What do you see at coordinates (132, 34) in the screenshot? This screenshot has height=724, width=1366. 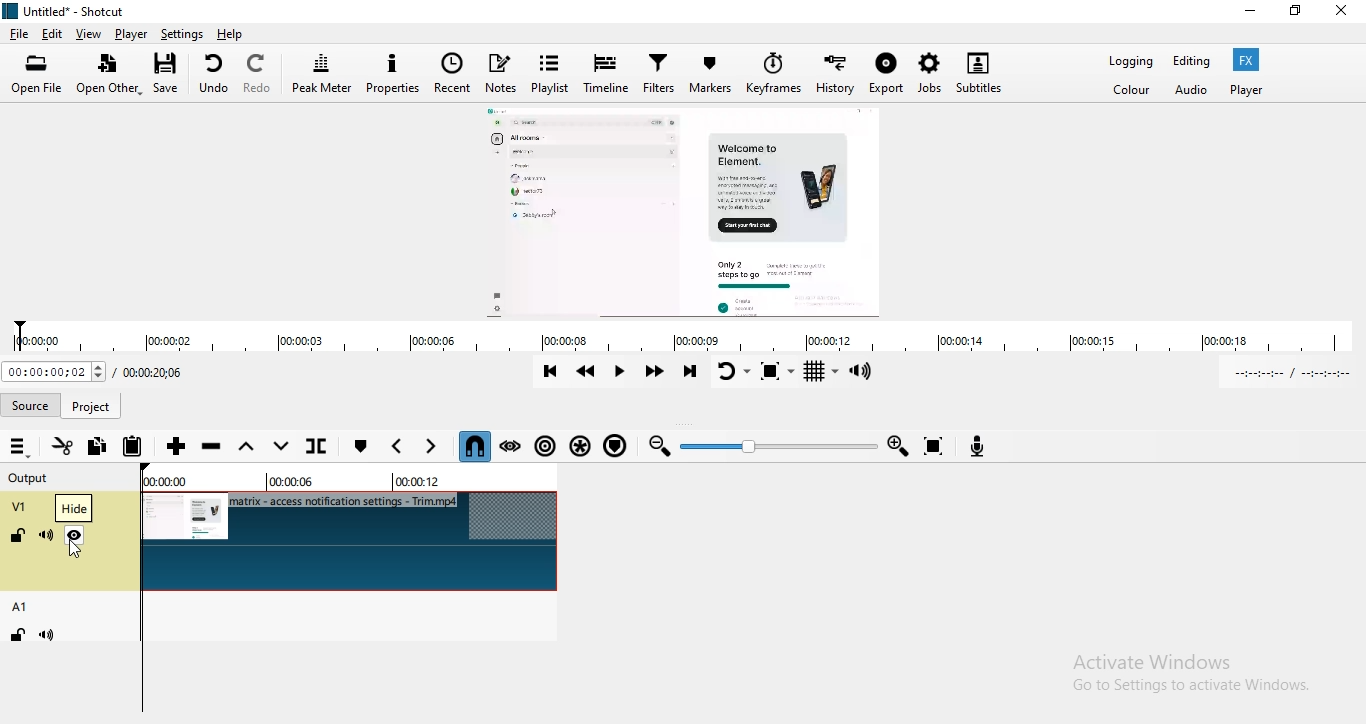 I see `Player` at bounding box center [132, 34].